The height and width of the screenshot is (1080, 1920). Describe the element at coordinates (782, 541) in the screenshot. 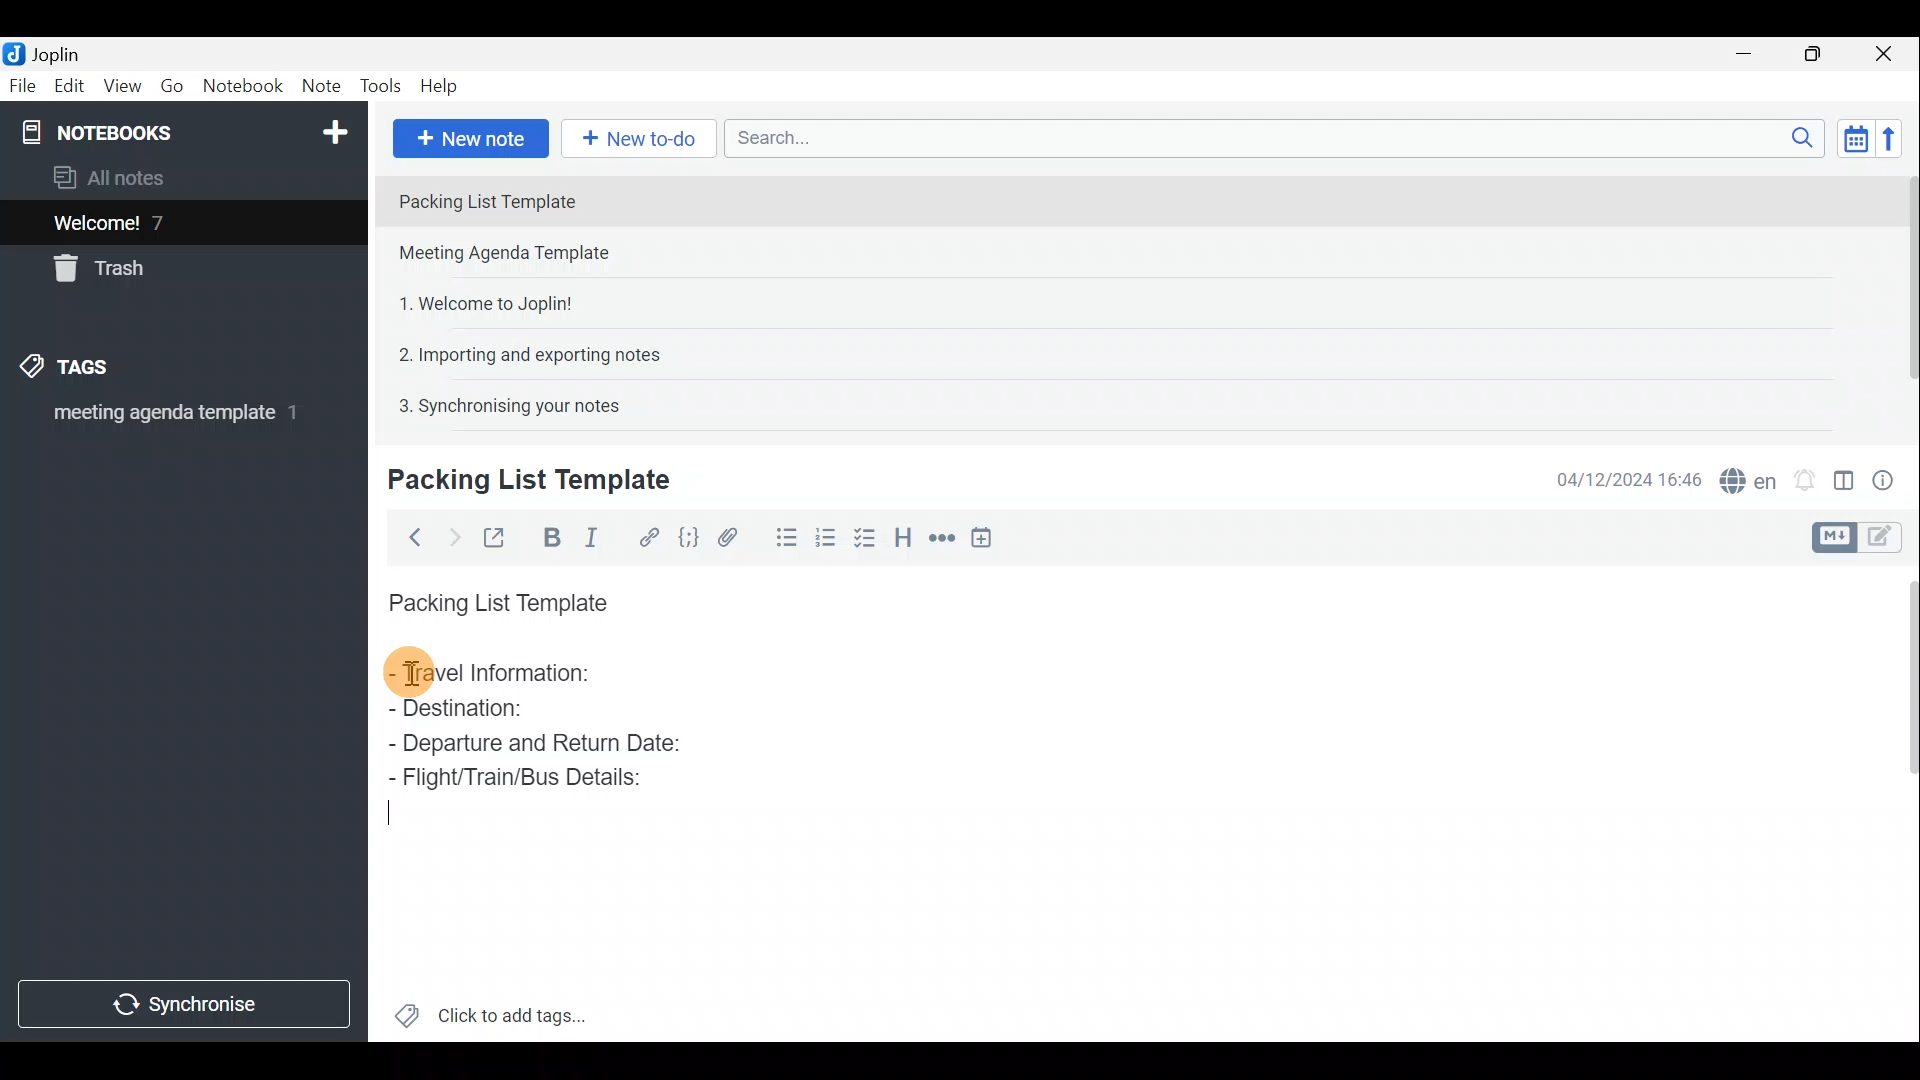

I see `Bulleted list` at that location.